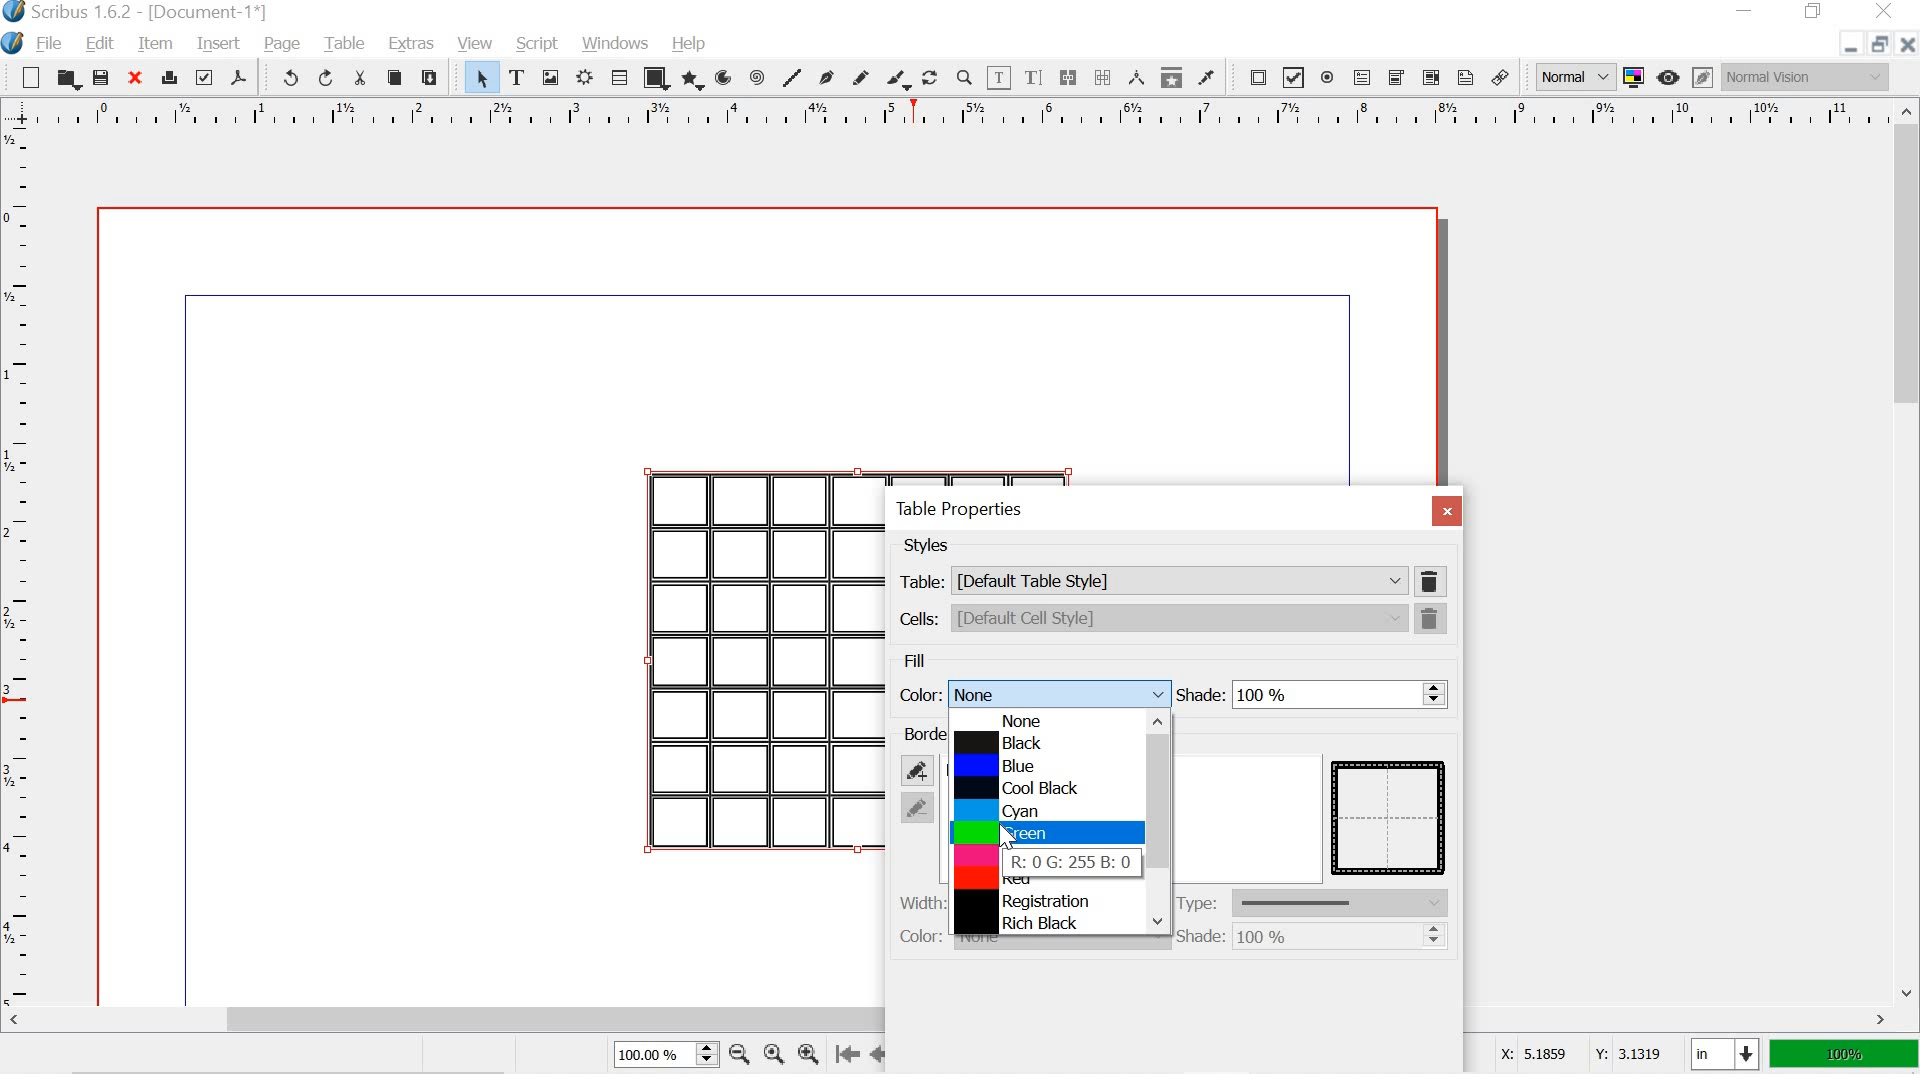 The image size is (1920, 1074). Describe the element at coordinates (583, 79) in the screenshot. I see `render frame` at that location.